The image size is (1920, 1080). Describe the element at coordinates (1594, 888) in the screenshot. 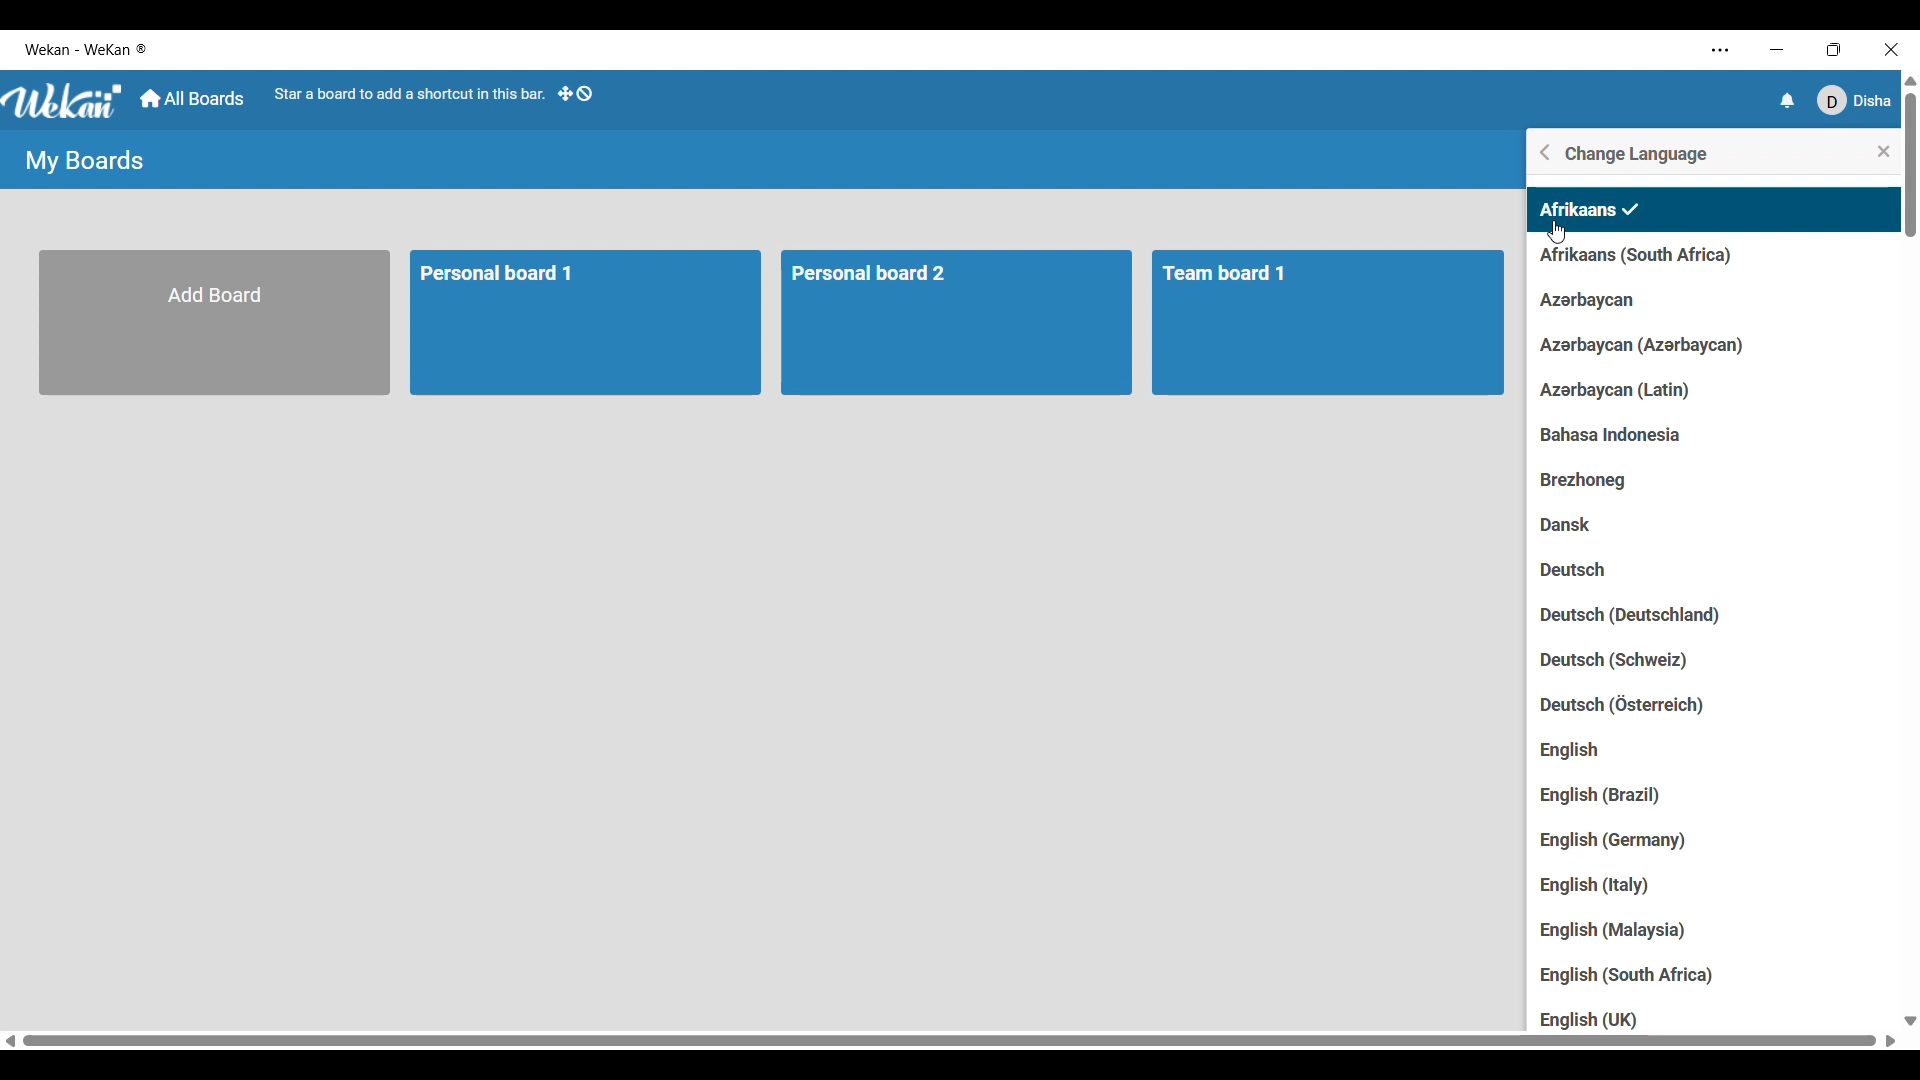

I see `English (Italy)` at that location.